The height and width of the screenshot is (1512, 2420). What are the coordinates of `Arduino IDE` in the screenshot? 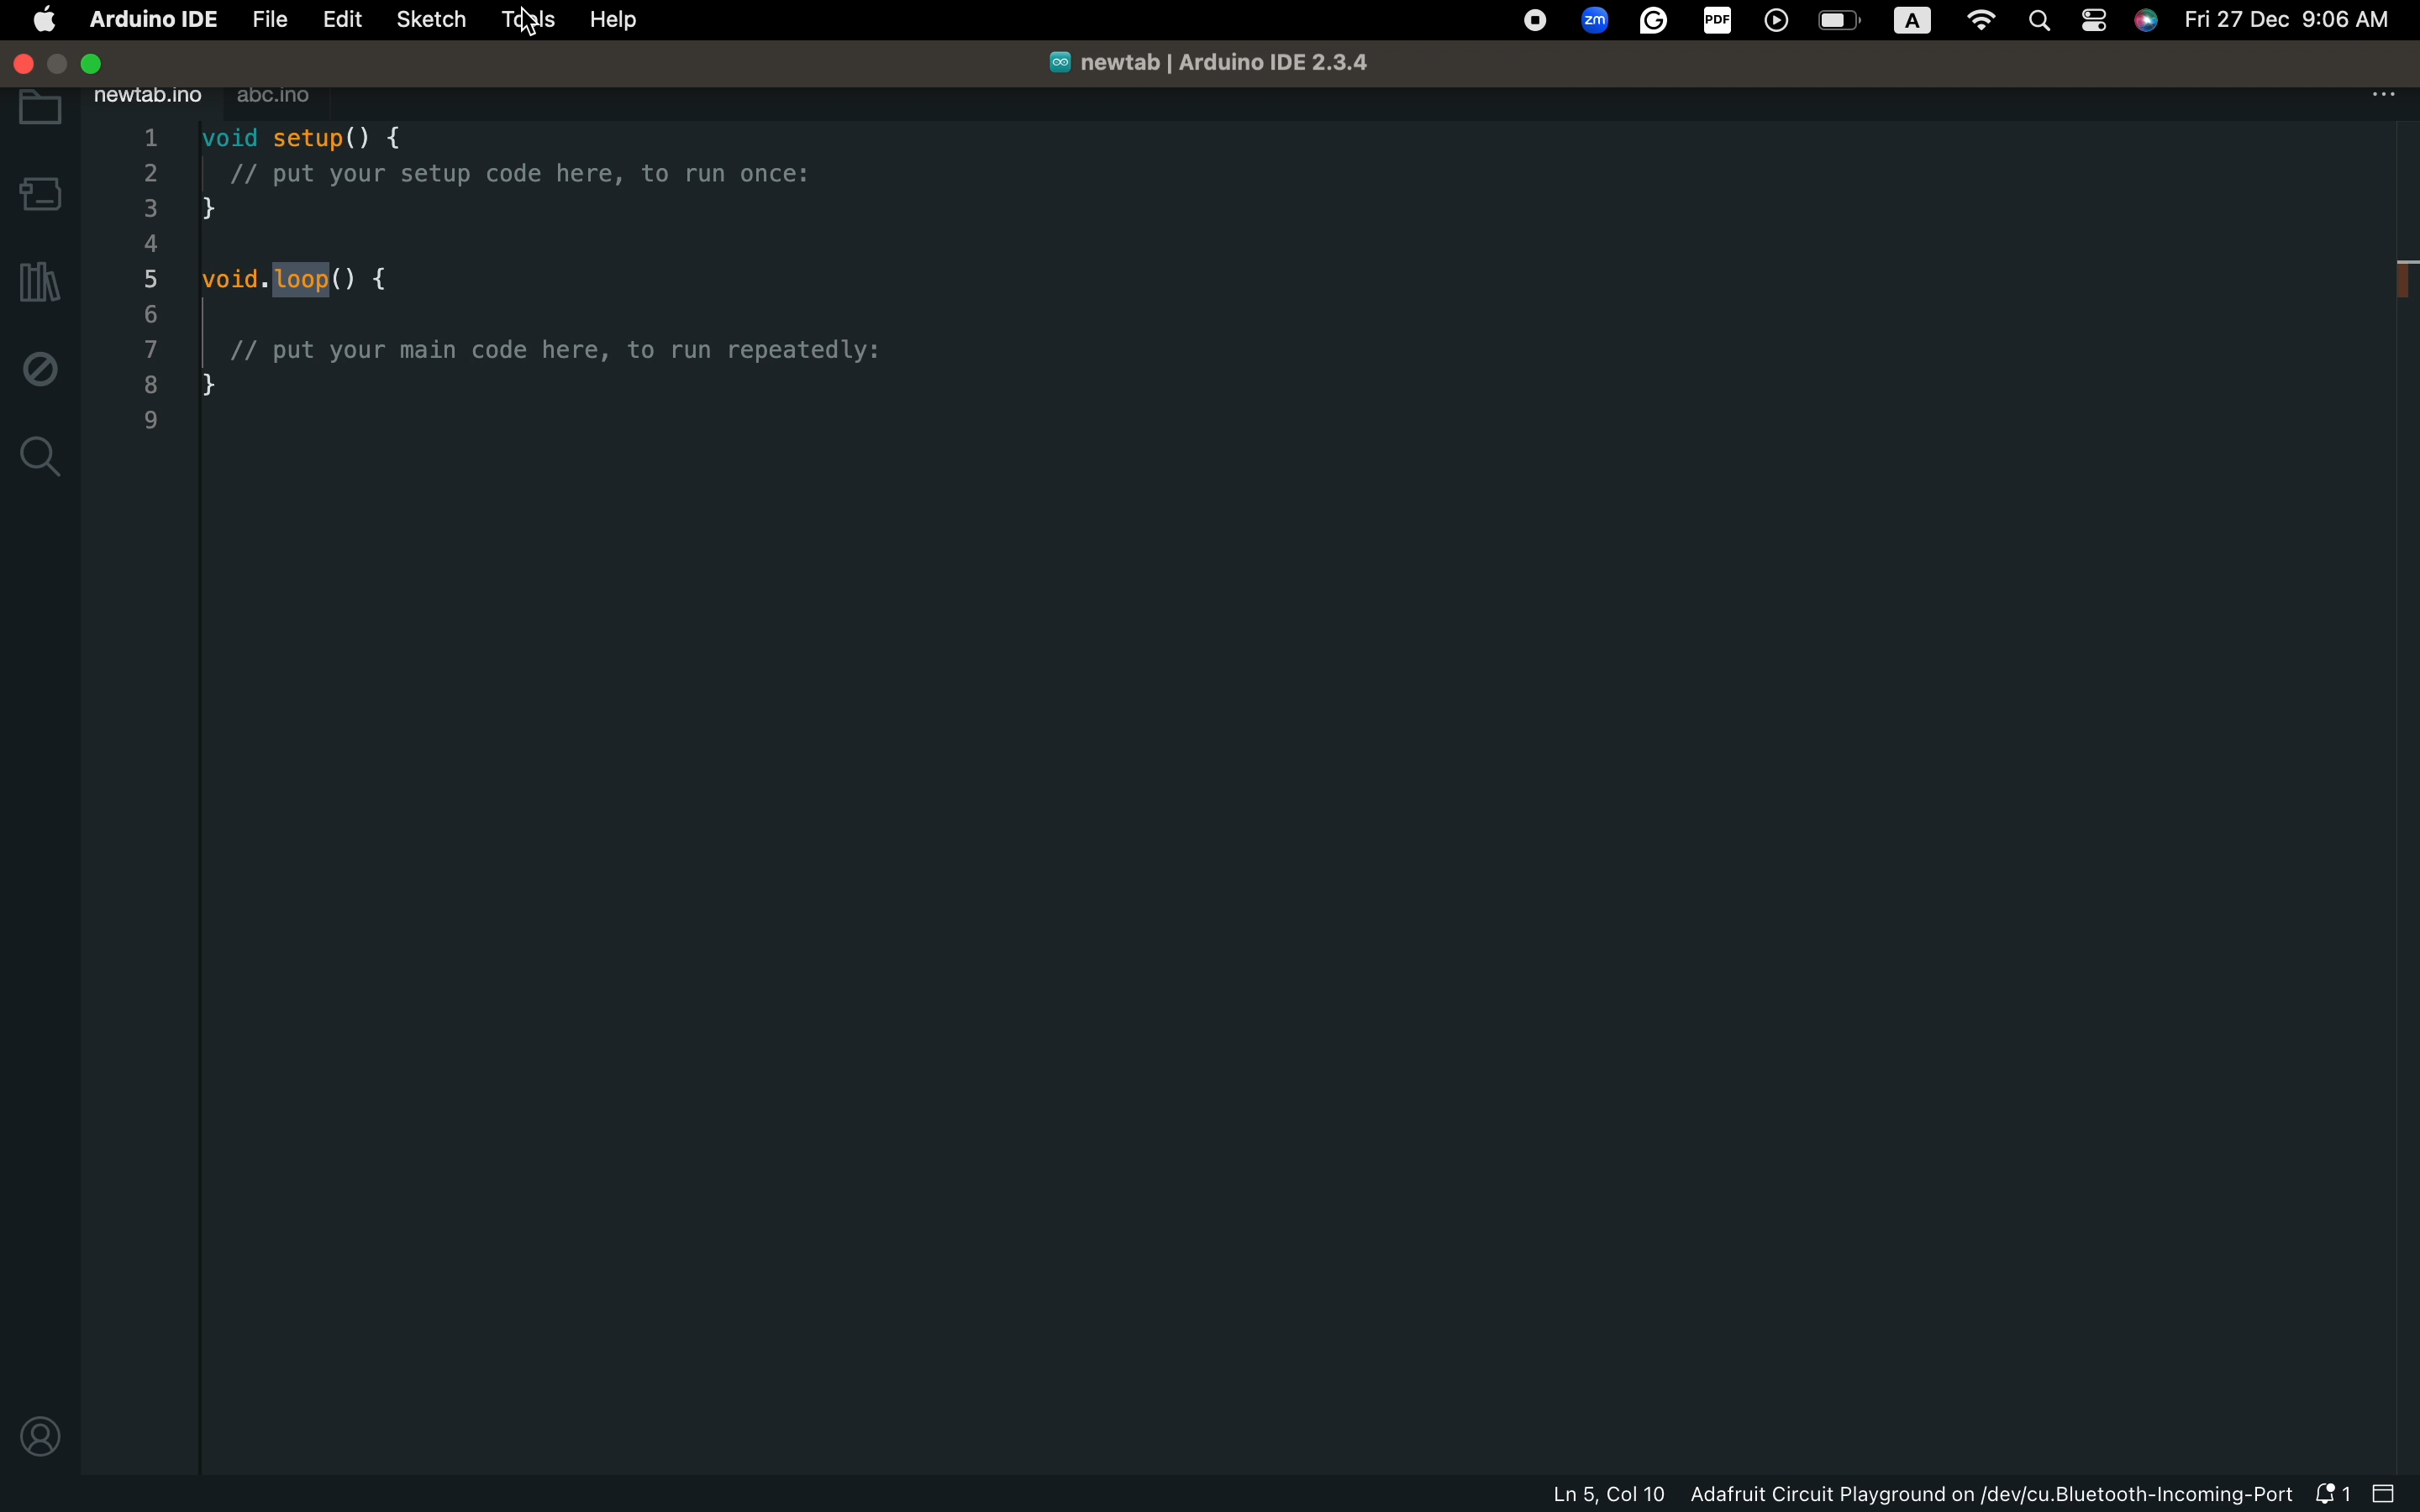 It's located at (150, 19).